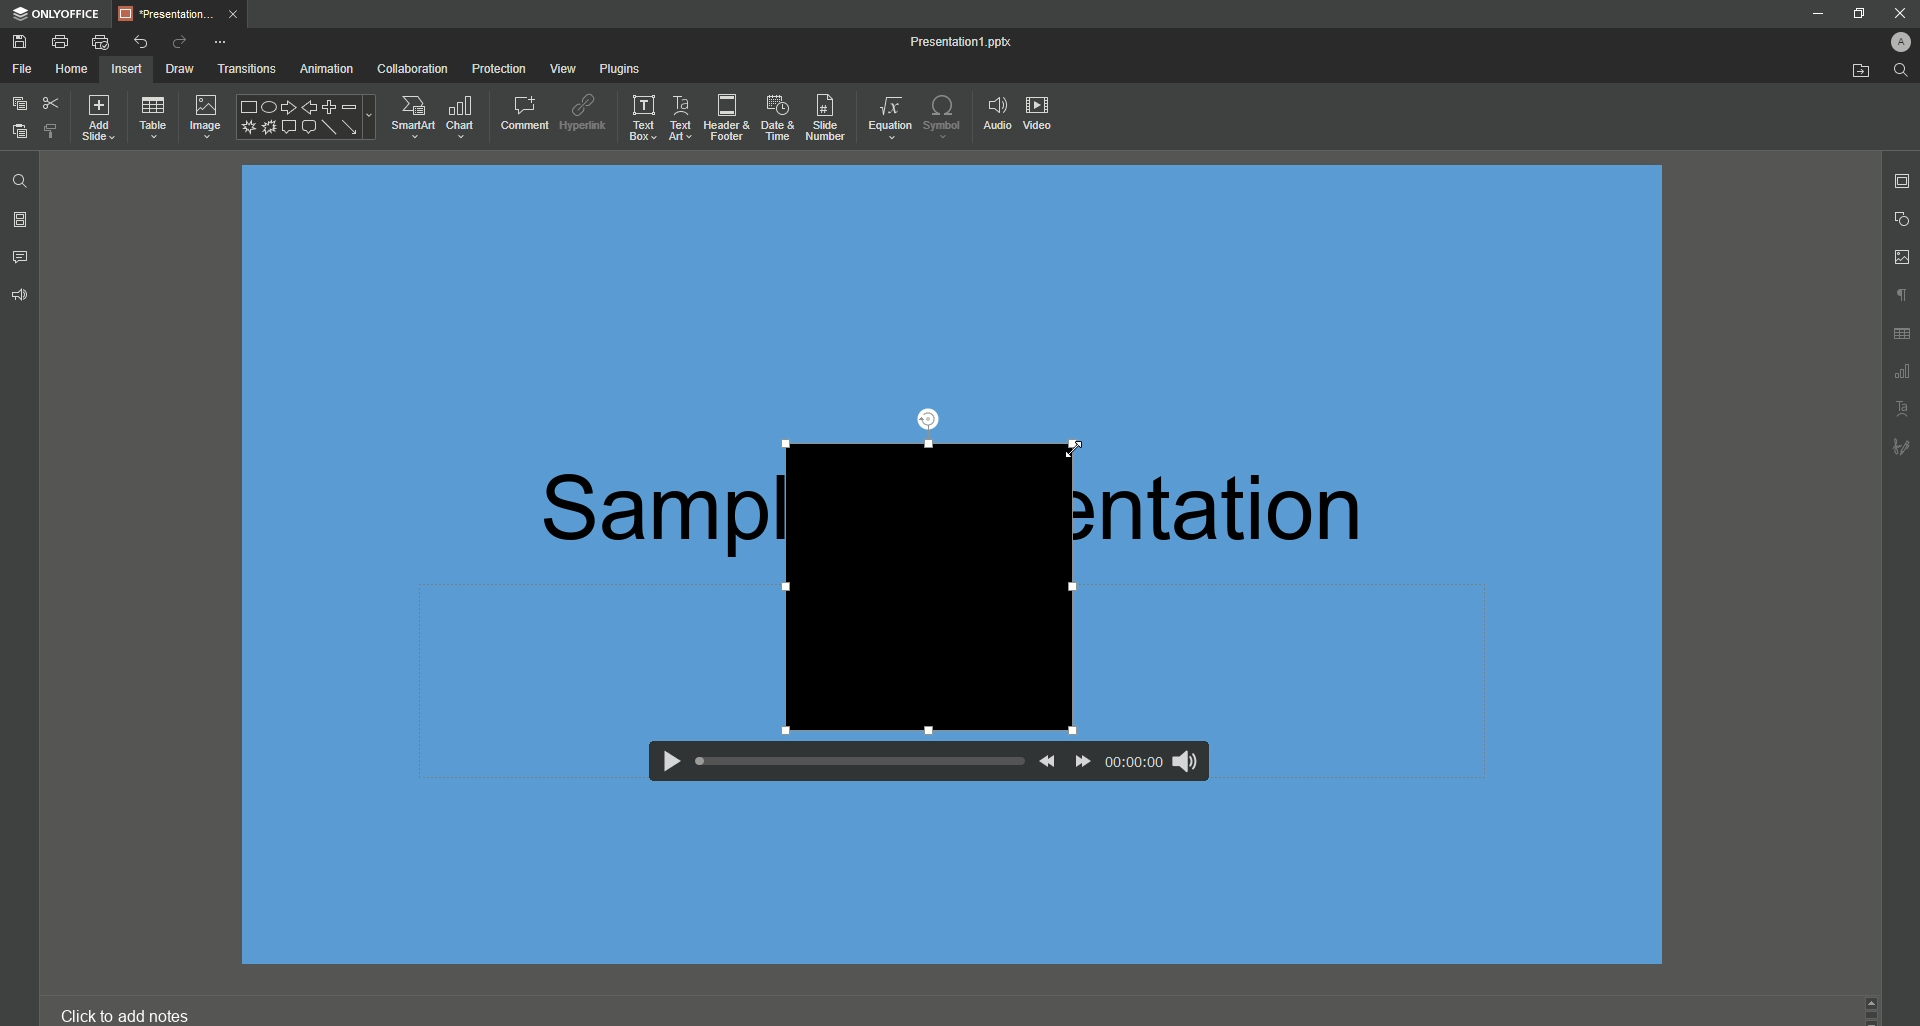  What do you see at coordinates (225, 42) in the screenshot?
I see `More Options` at bounding box center [225, 42].